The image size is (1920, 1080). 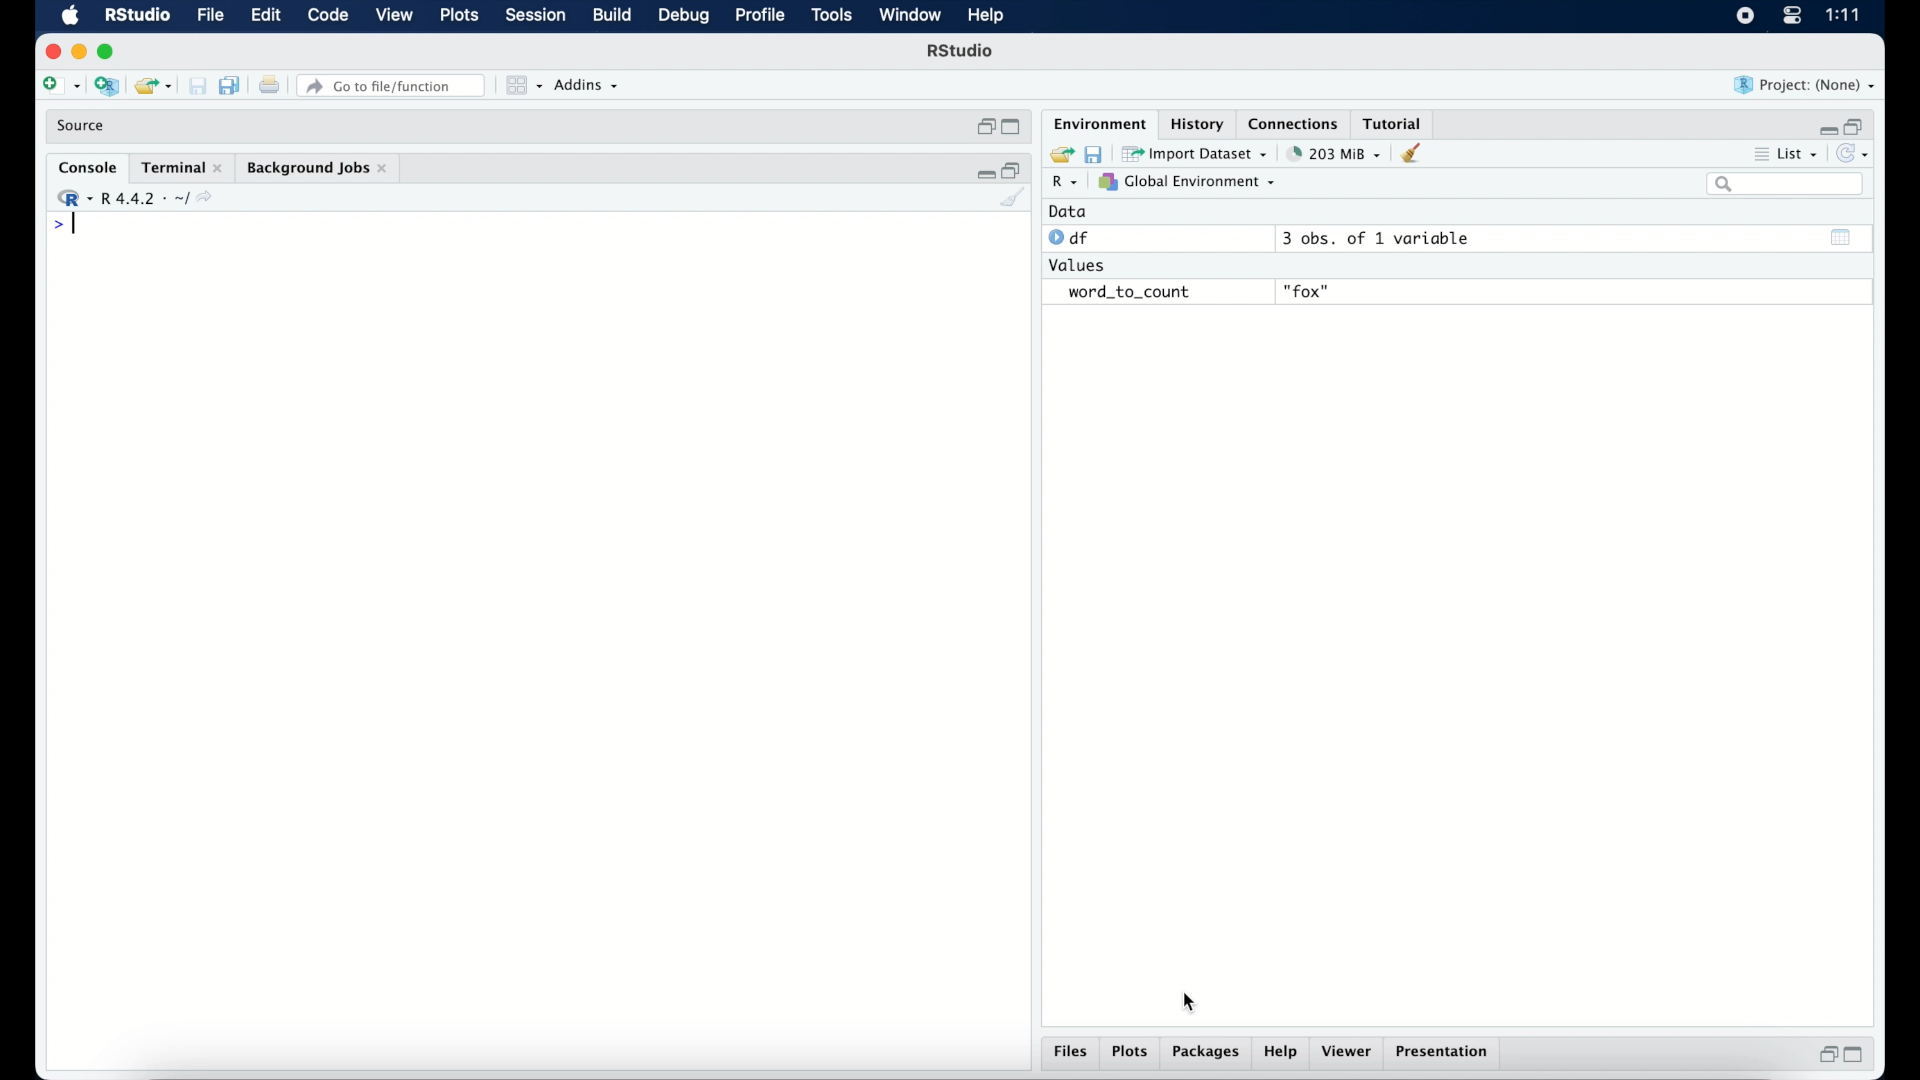 What do you see at coordinates (534, 16) in the screenshot?
I see `session` at bounding box center [534, 16].